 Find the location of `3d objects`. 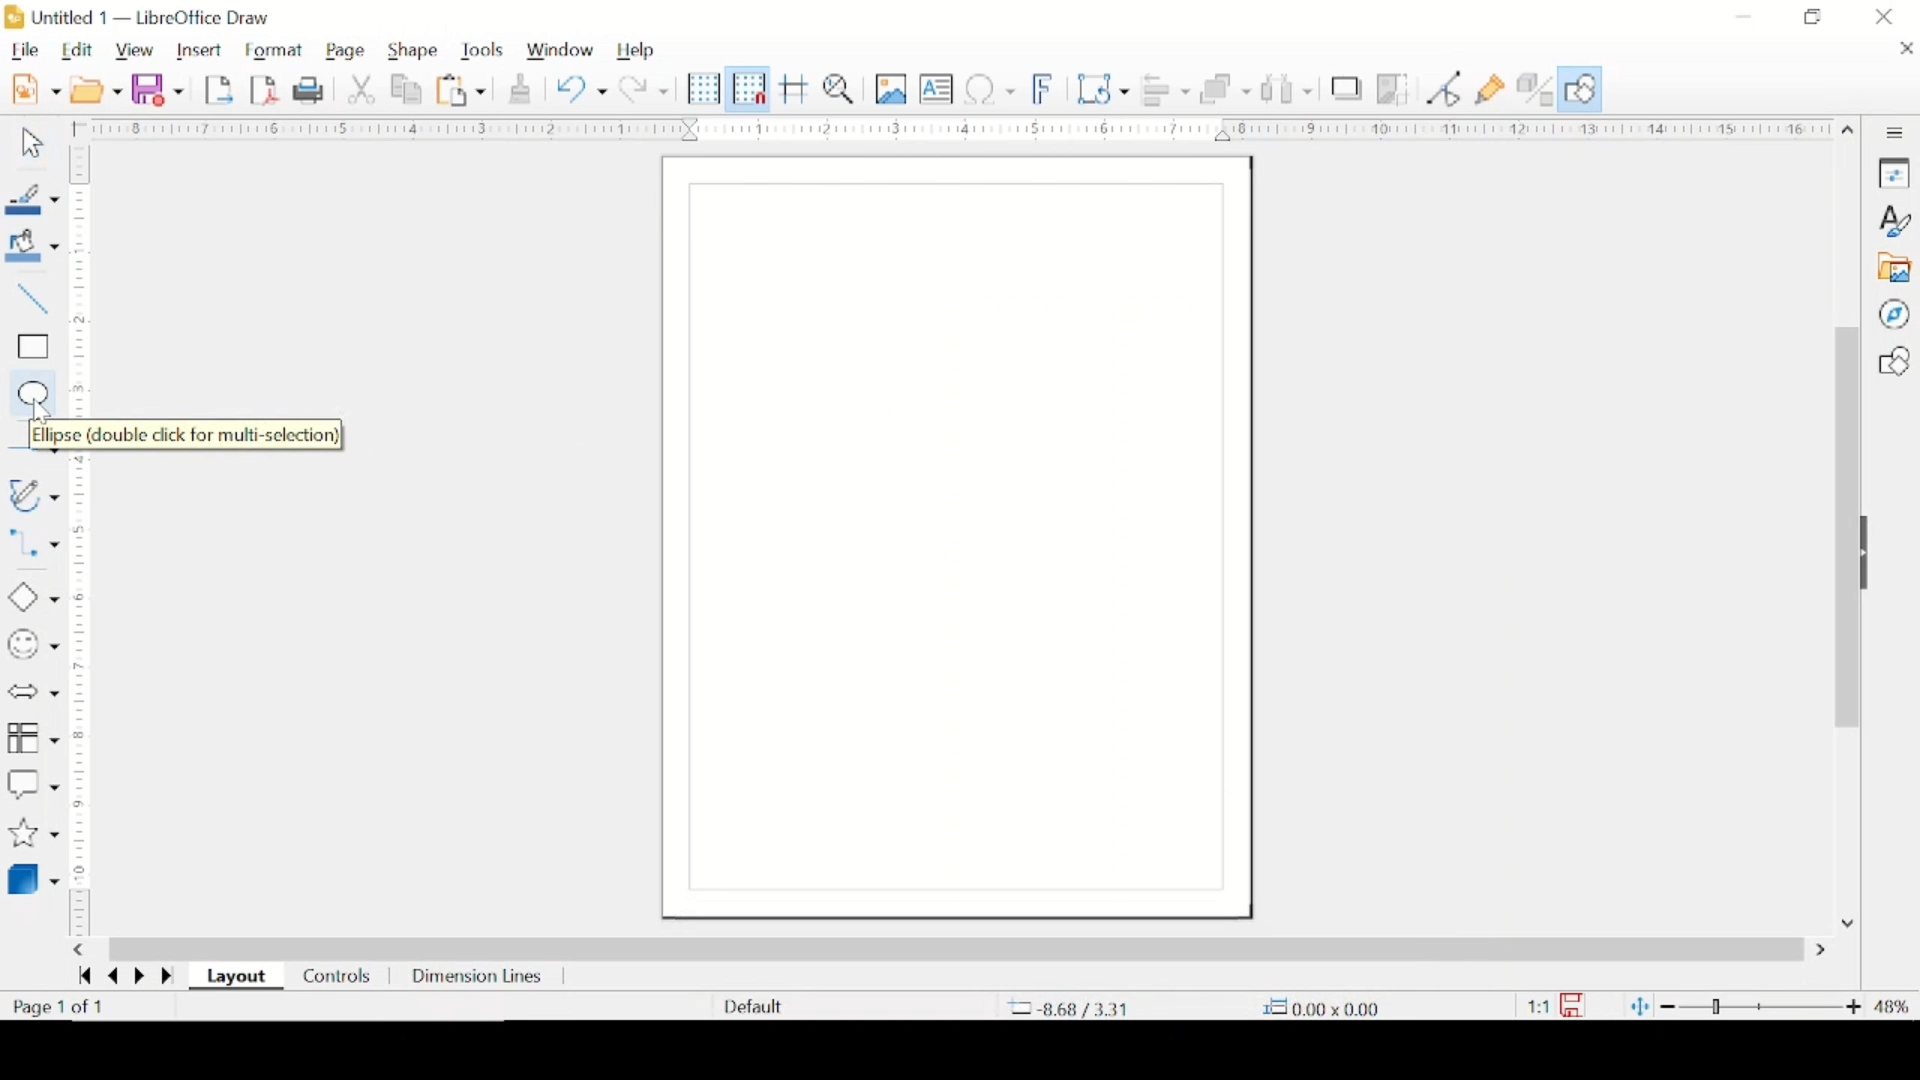

3d objects is located at coordinates (37, 878).